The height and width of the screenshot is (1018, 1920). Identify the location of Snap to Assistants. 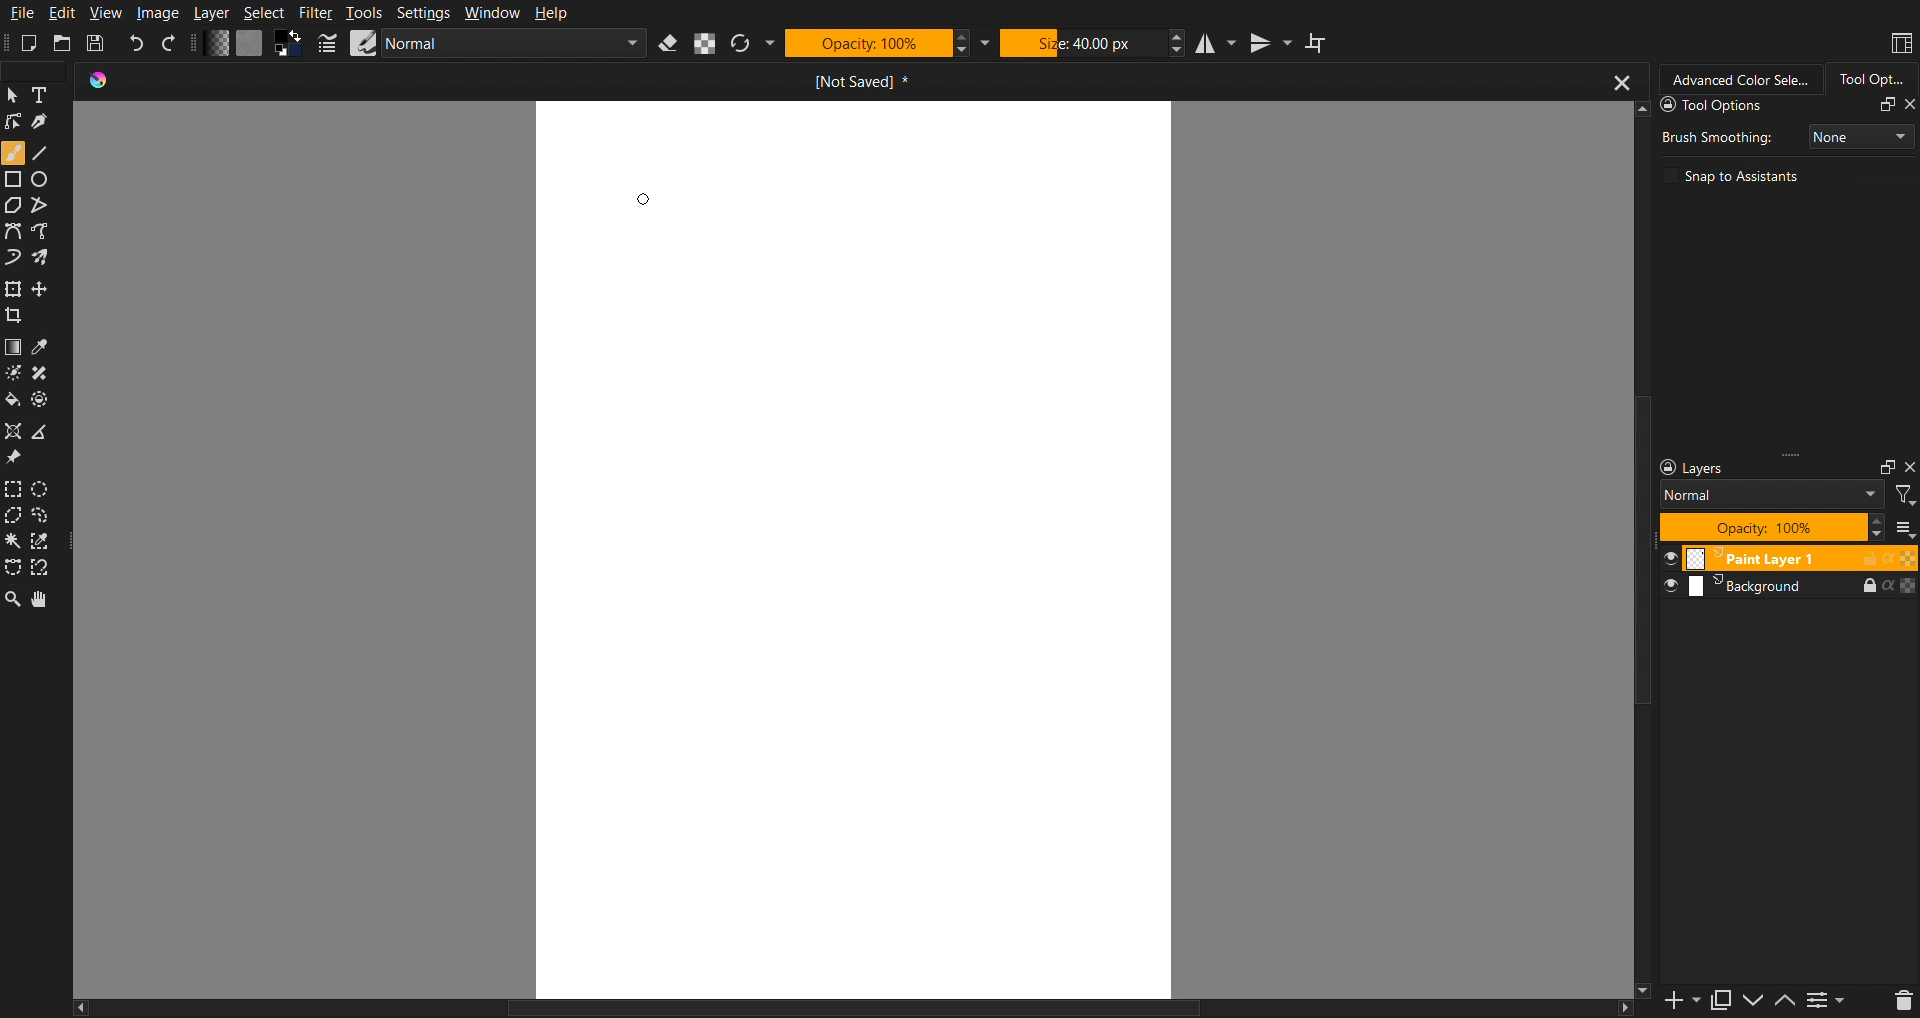
(1734, 175).